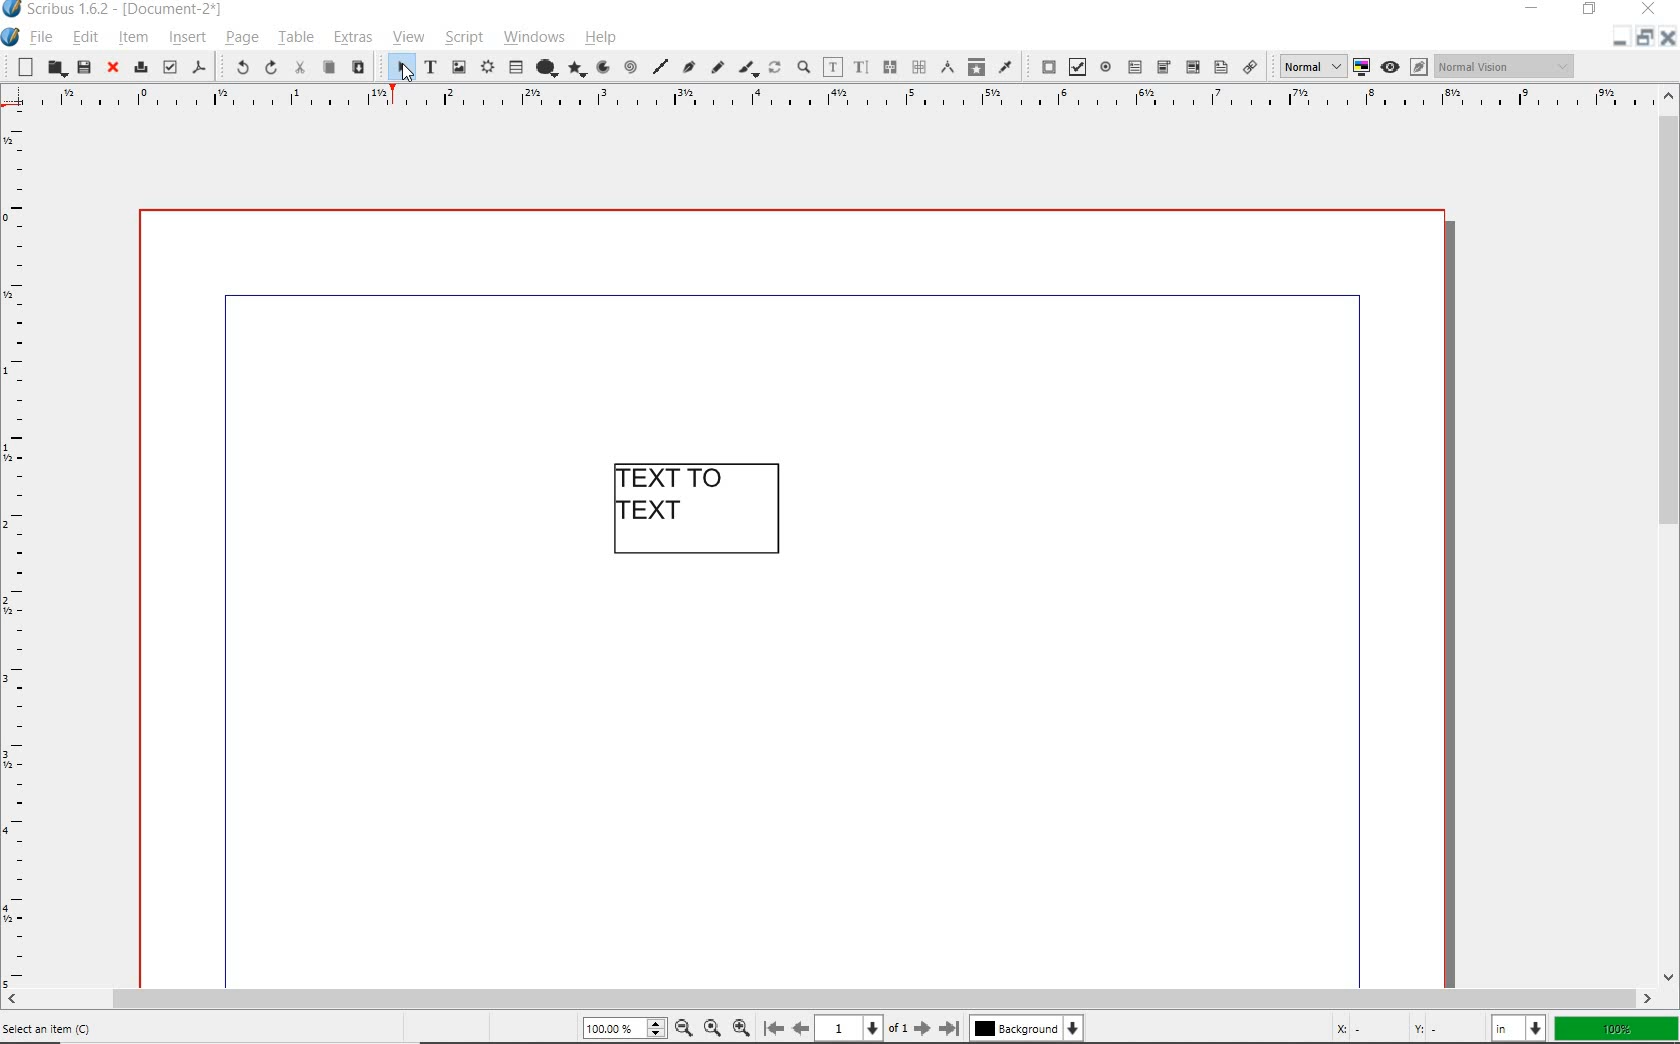 The width and height of the screenshot is (1680, 1044). I want to click on page, so click(241, 40).